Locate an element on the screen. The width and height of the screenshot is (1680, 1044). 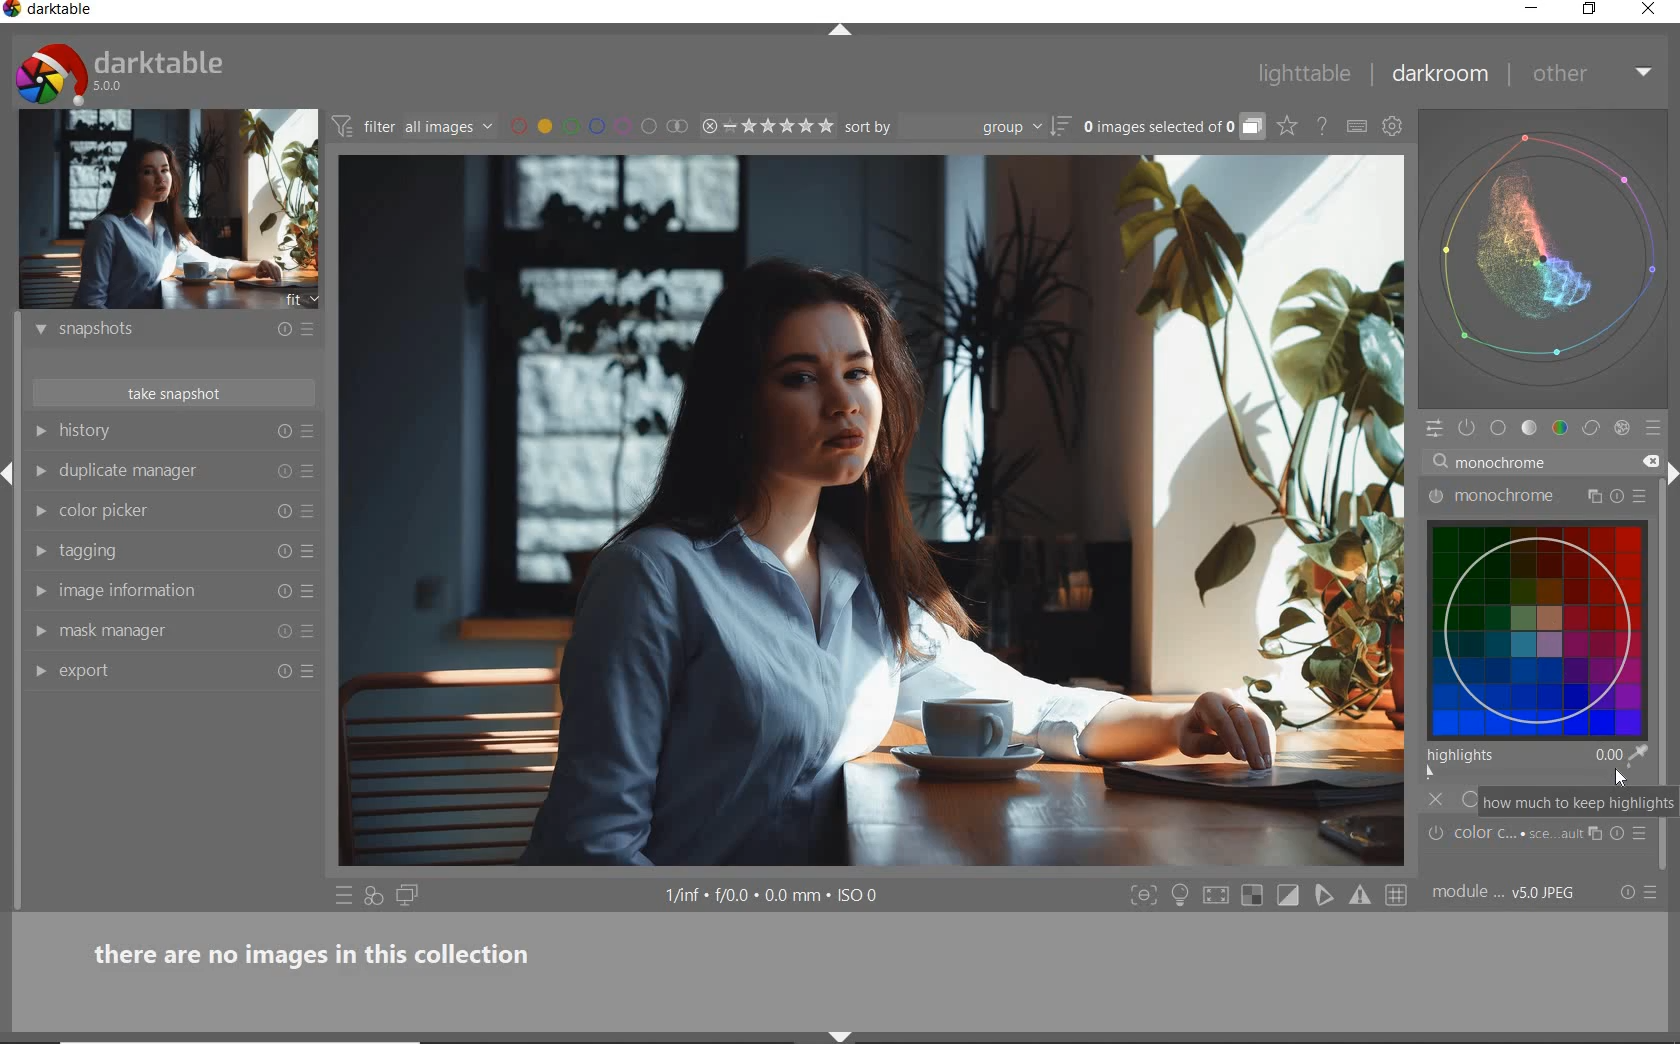
monochrome is located at coordinates (1510, 497).